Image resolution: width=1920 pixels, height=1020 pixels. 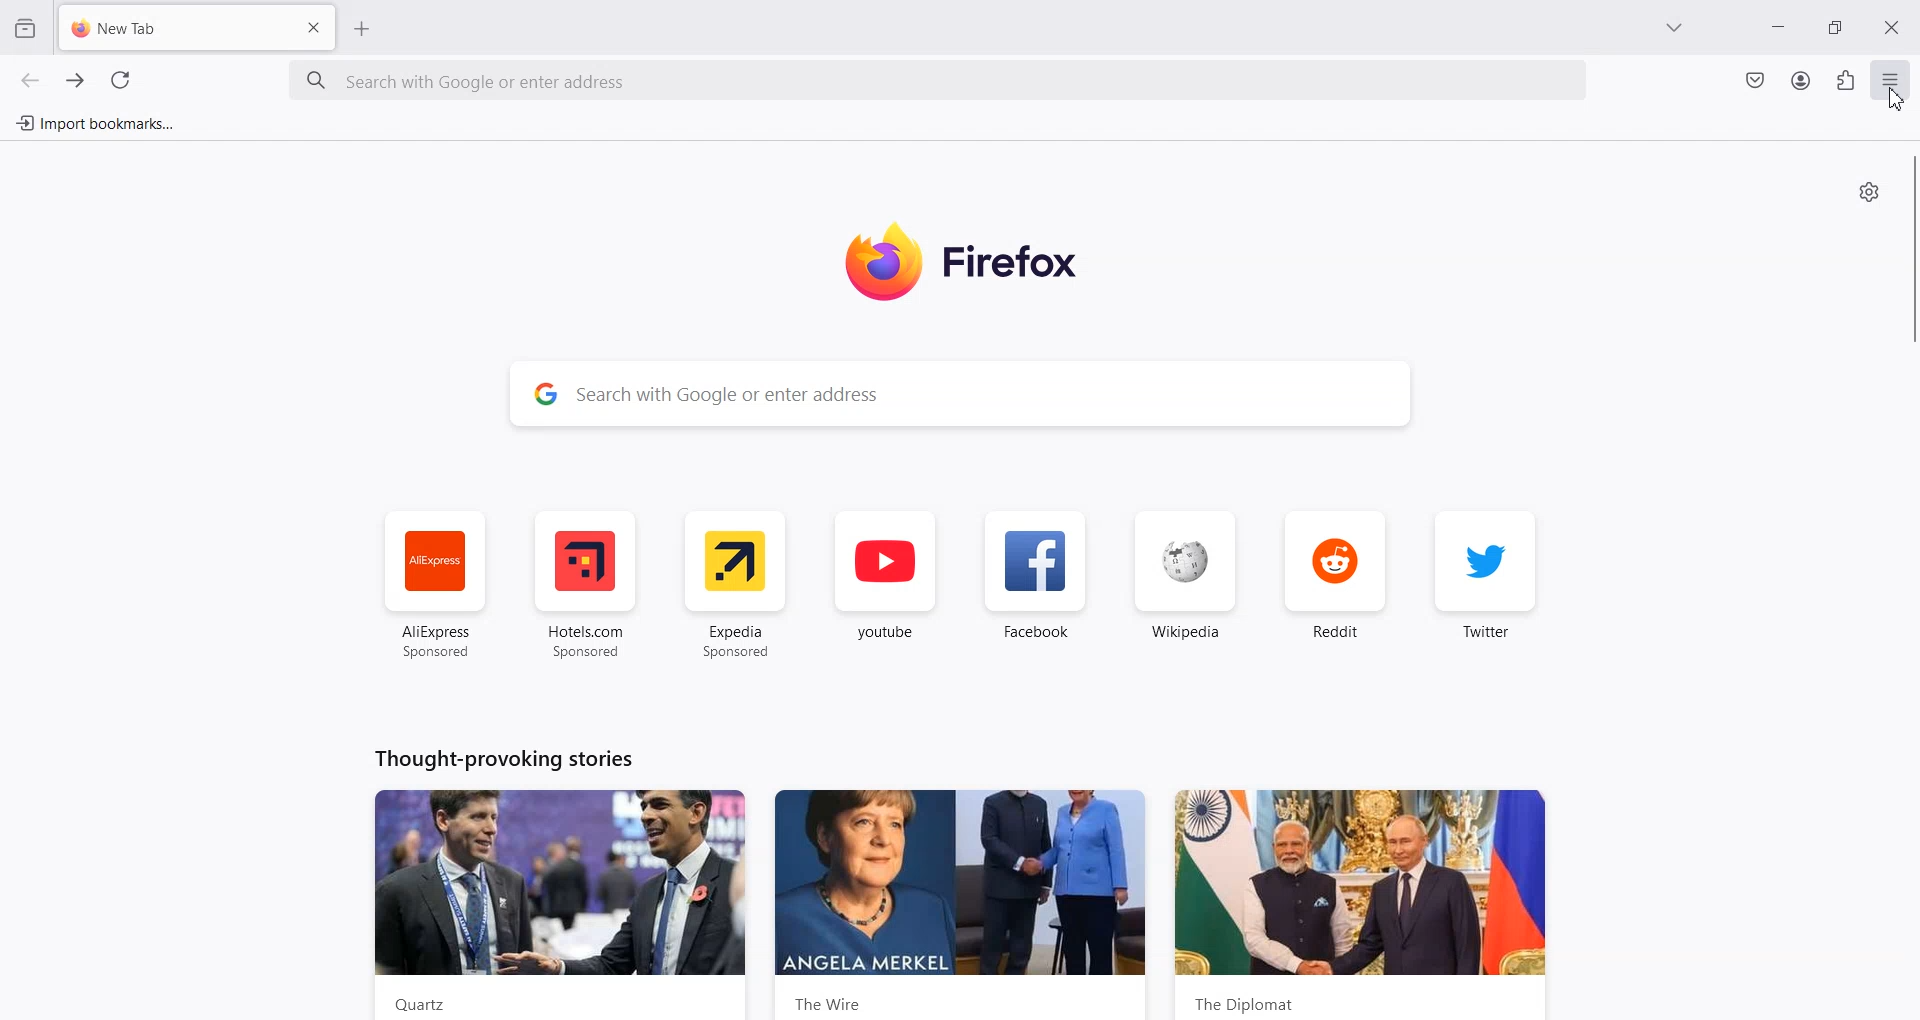 What do you see at coordinates (315, 27) in the screenshot?
I see `Close Tab` at bounding box center [315, 27].